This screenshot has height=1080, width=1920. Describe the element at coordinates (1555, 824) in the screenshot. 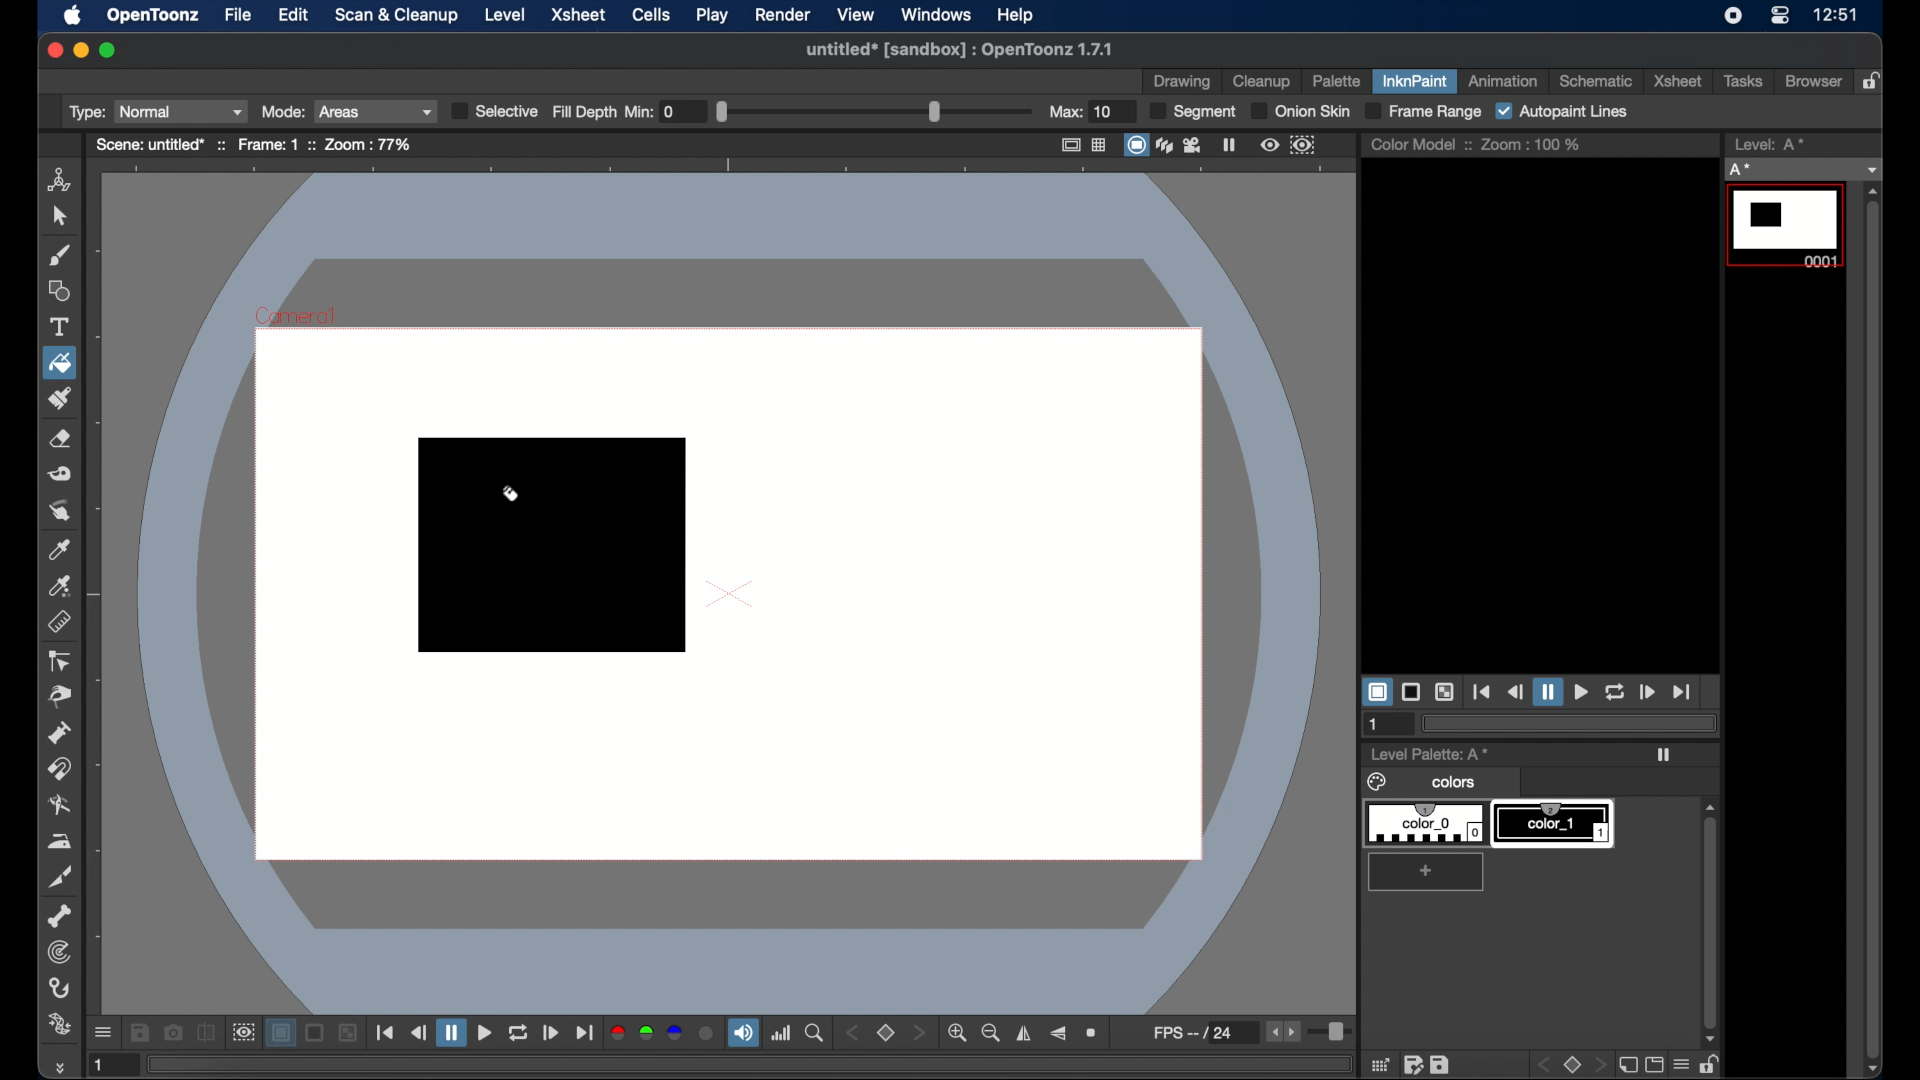

I see `color_1` at that location.